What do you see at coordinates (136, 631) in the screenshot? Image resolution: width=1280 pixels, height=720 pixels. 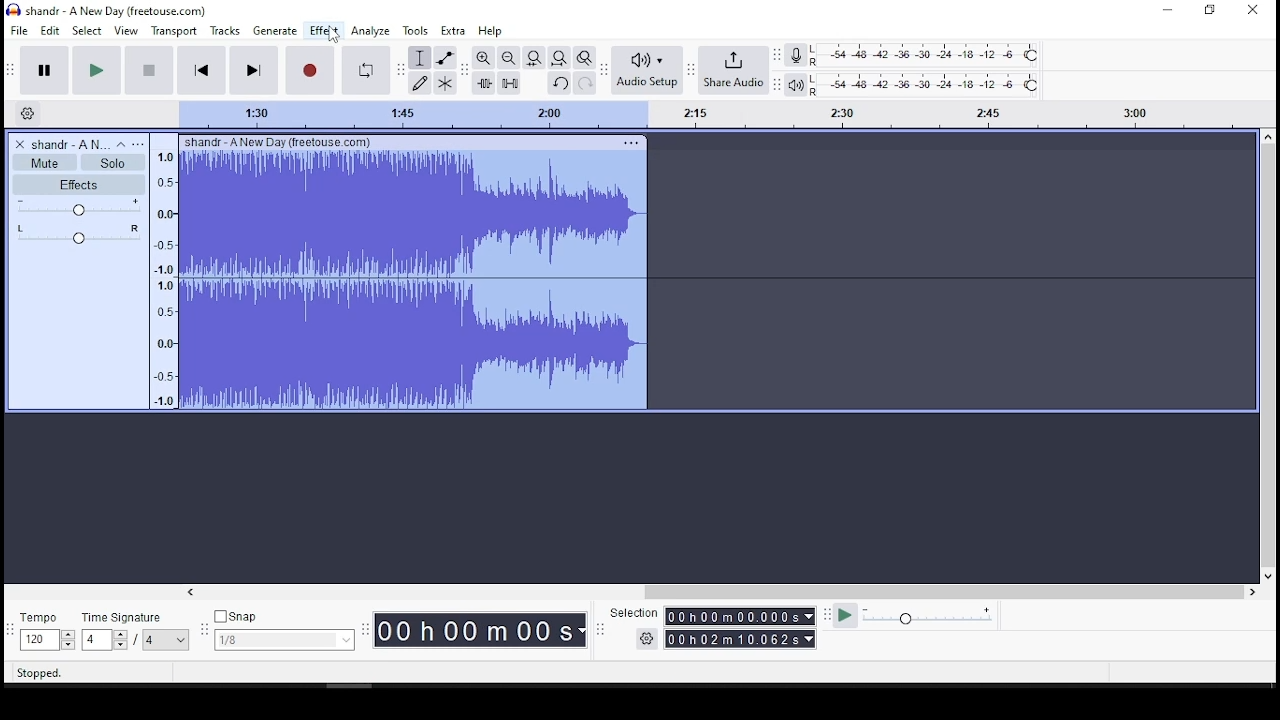 I see `time signature` at bounding box center [136, 631].